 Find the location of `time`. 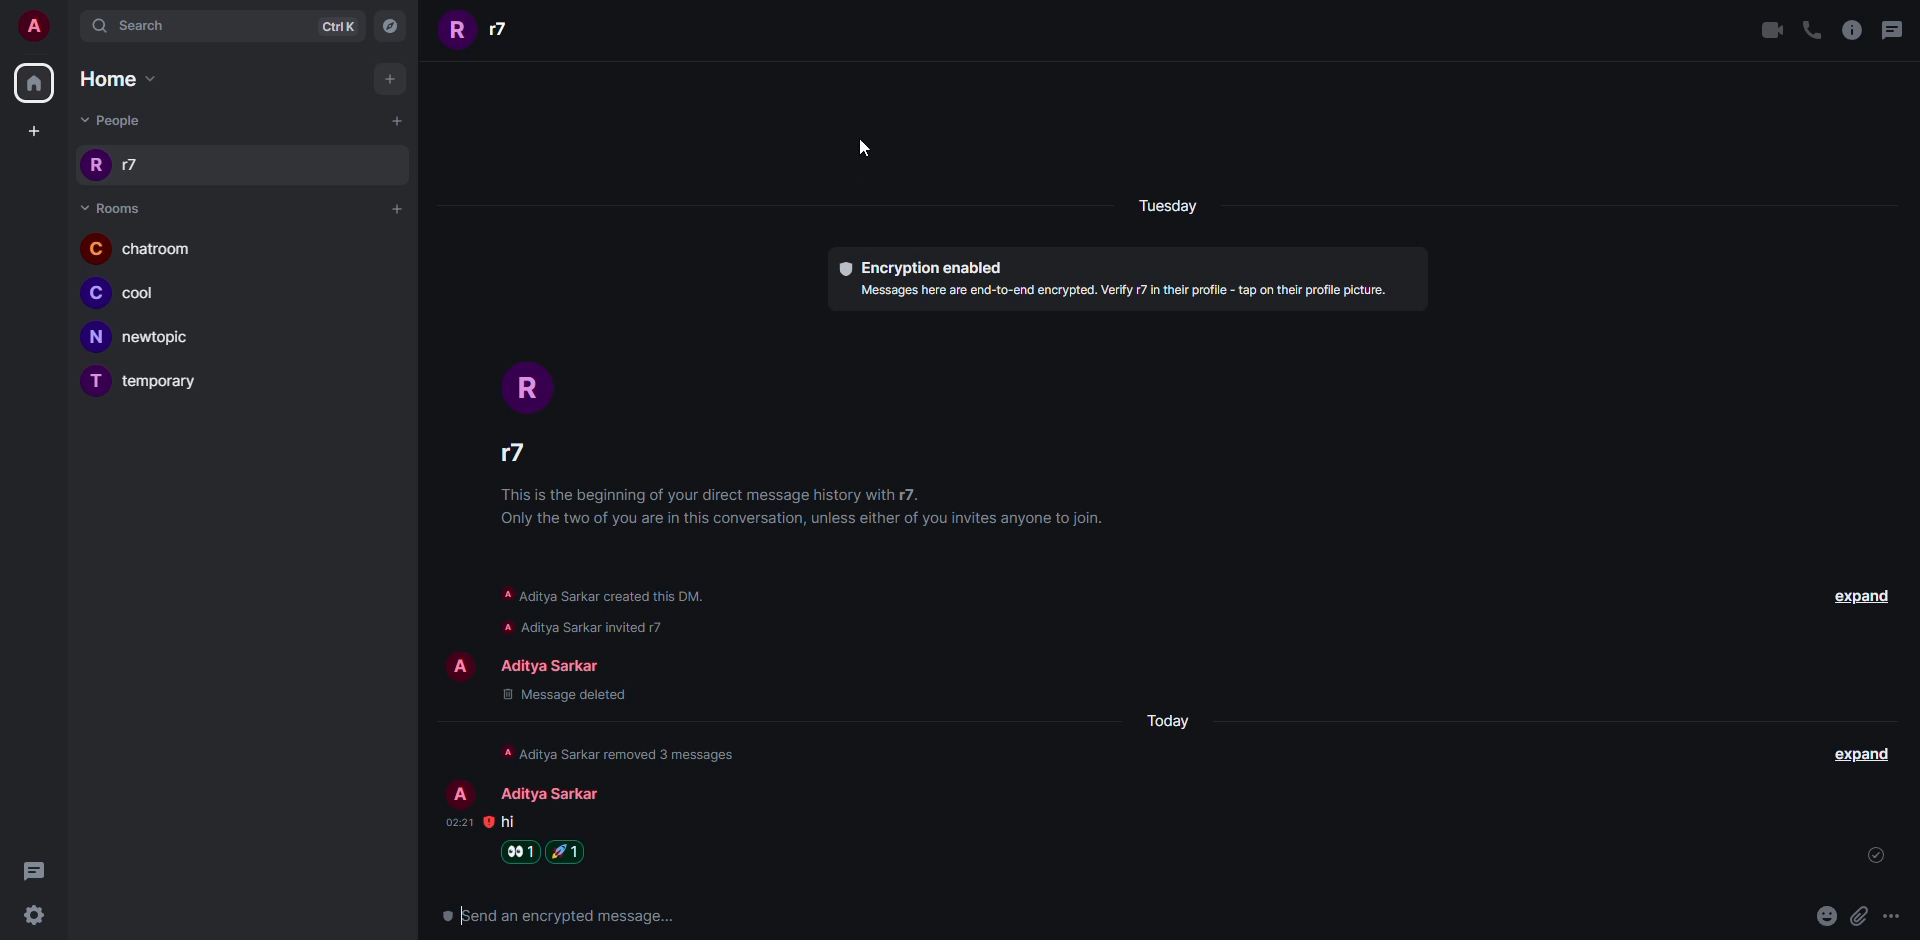

time is located at coordinates (460, 822).